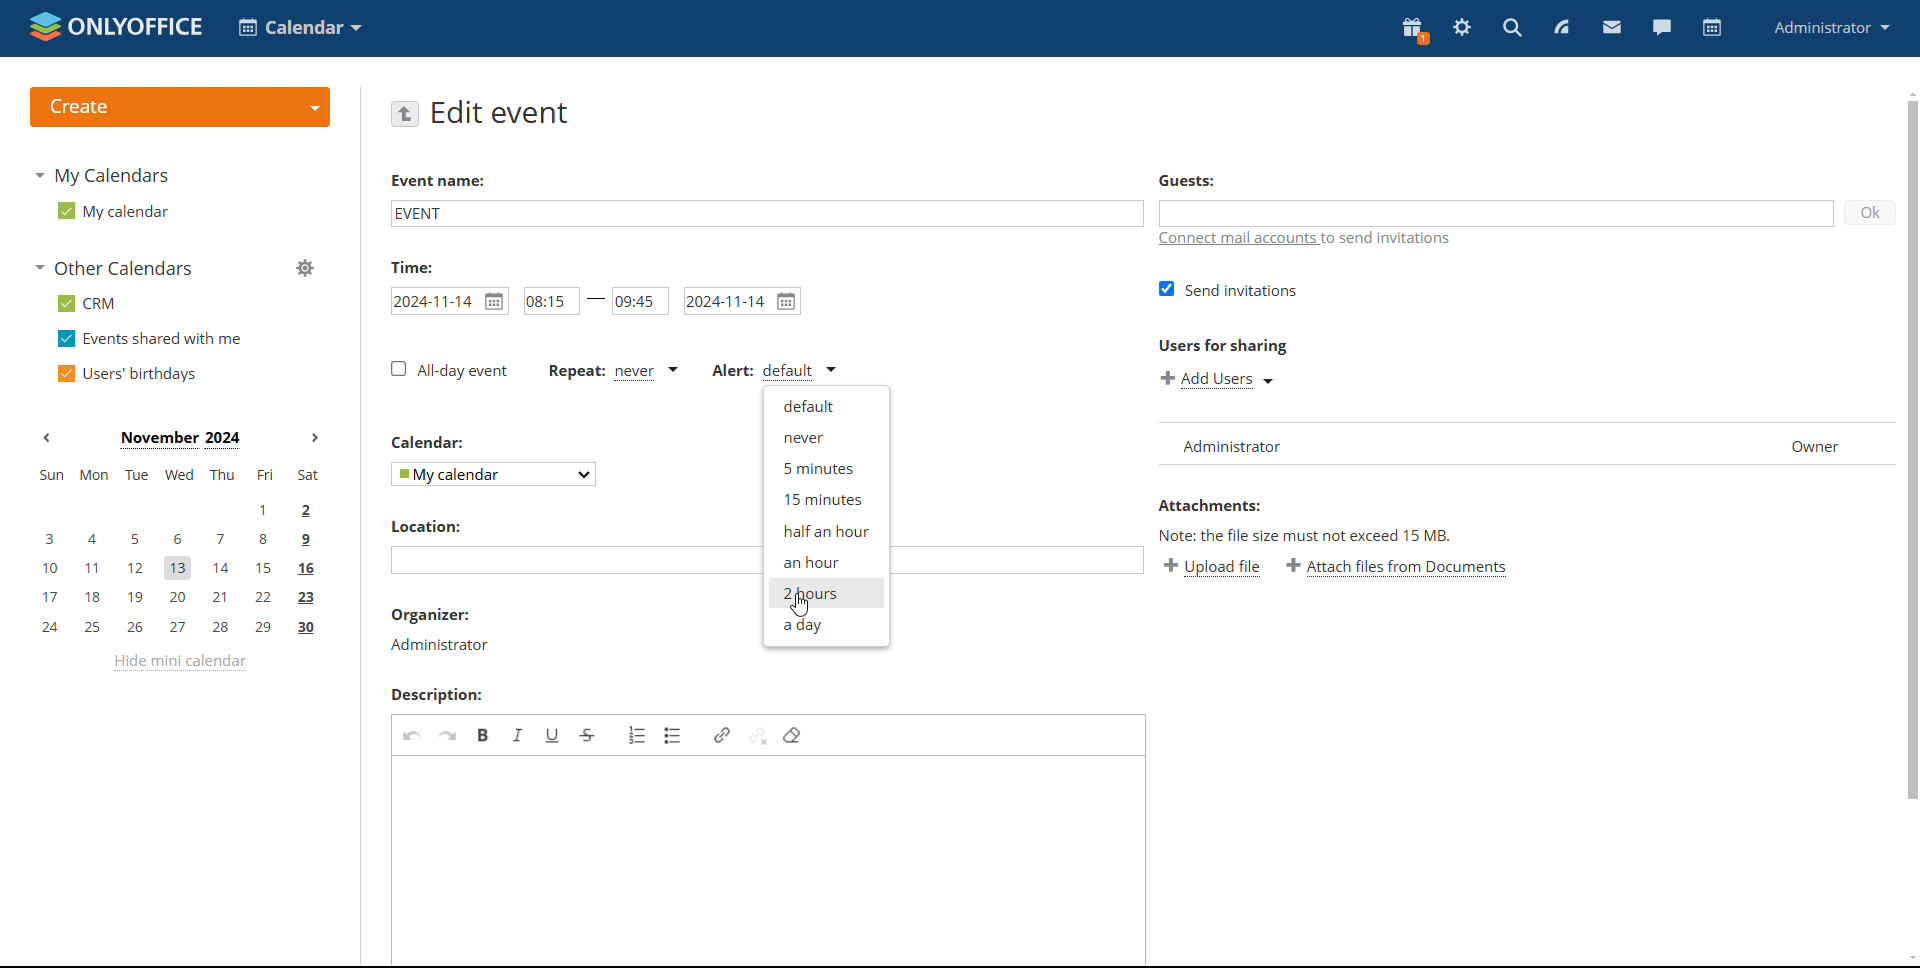 This screenshot has height=968, width=1920. Describe the element at coordinates (825, 498) in the screenshot. I see `15 minutes` at that location.